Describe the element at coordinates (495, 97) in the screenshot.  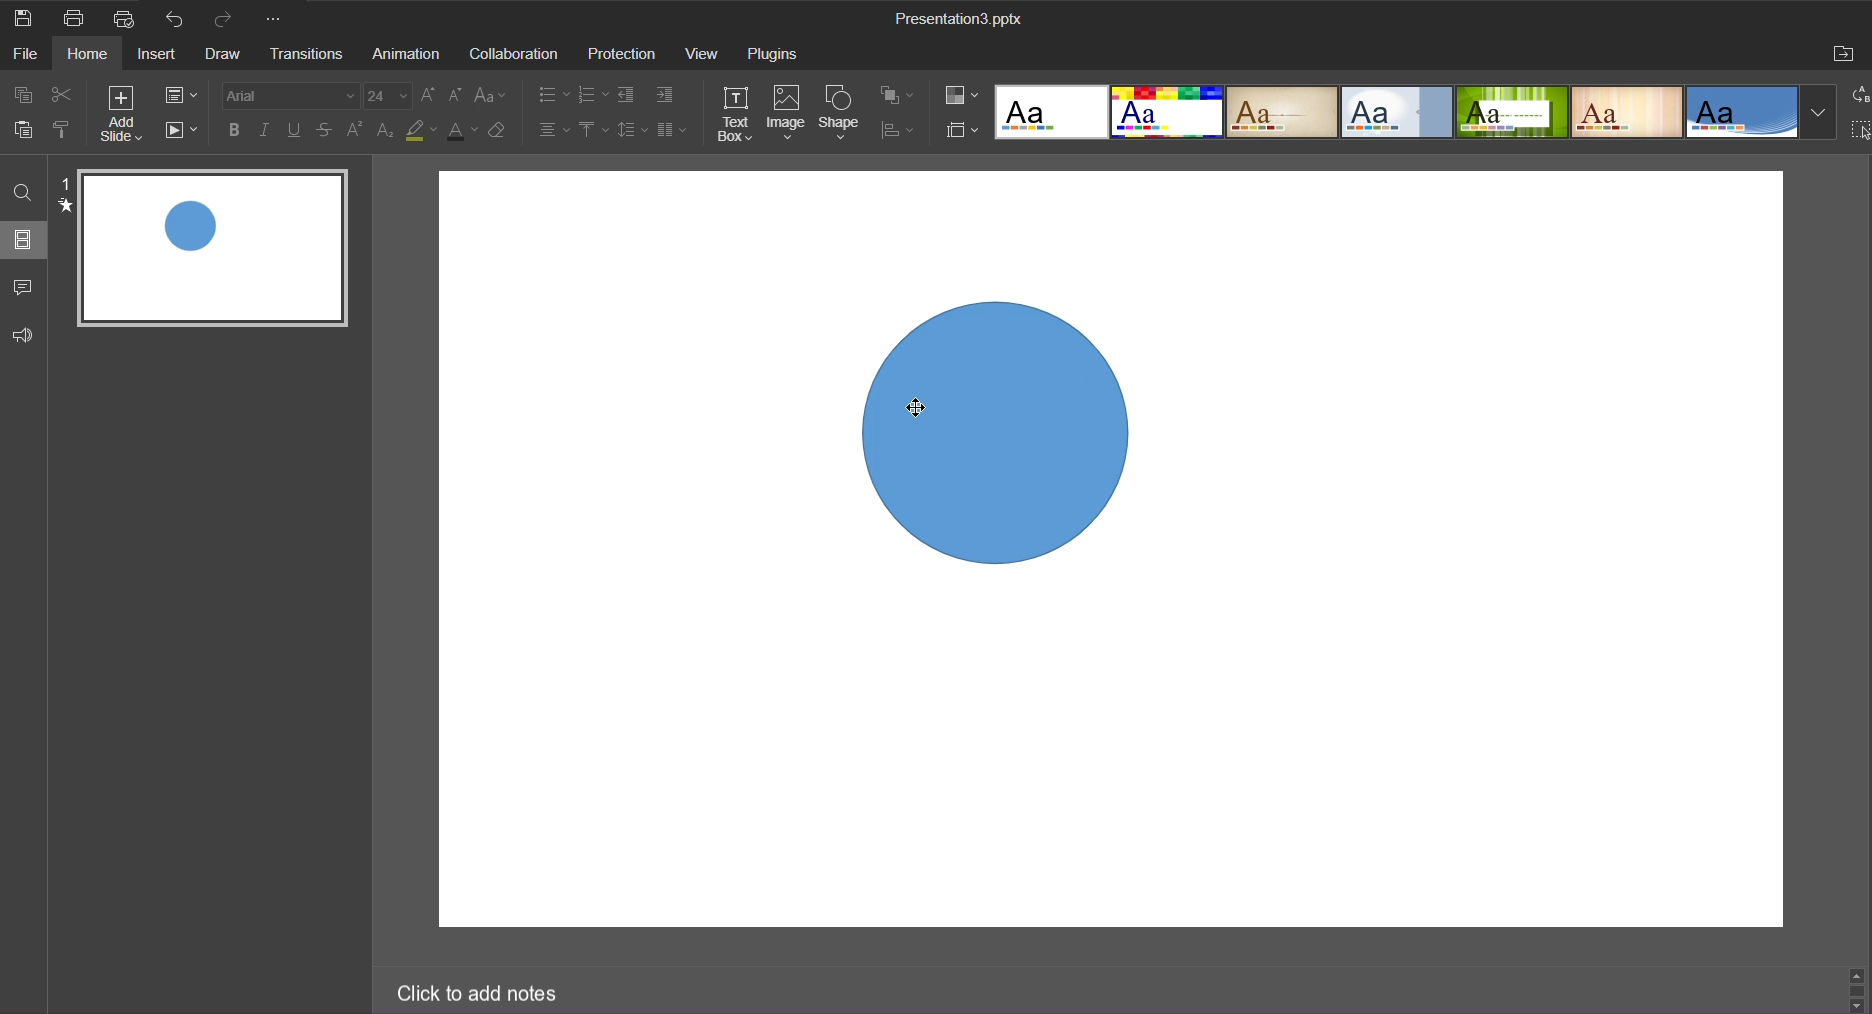
I see `Font Case Setting` at that location.